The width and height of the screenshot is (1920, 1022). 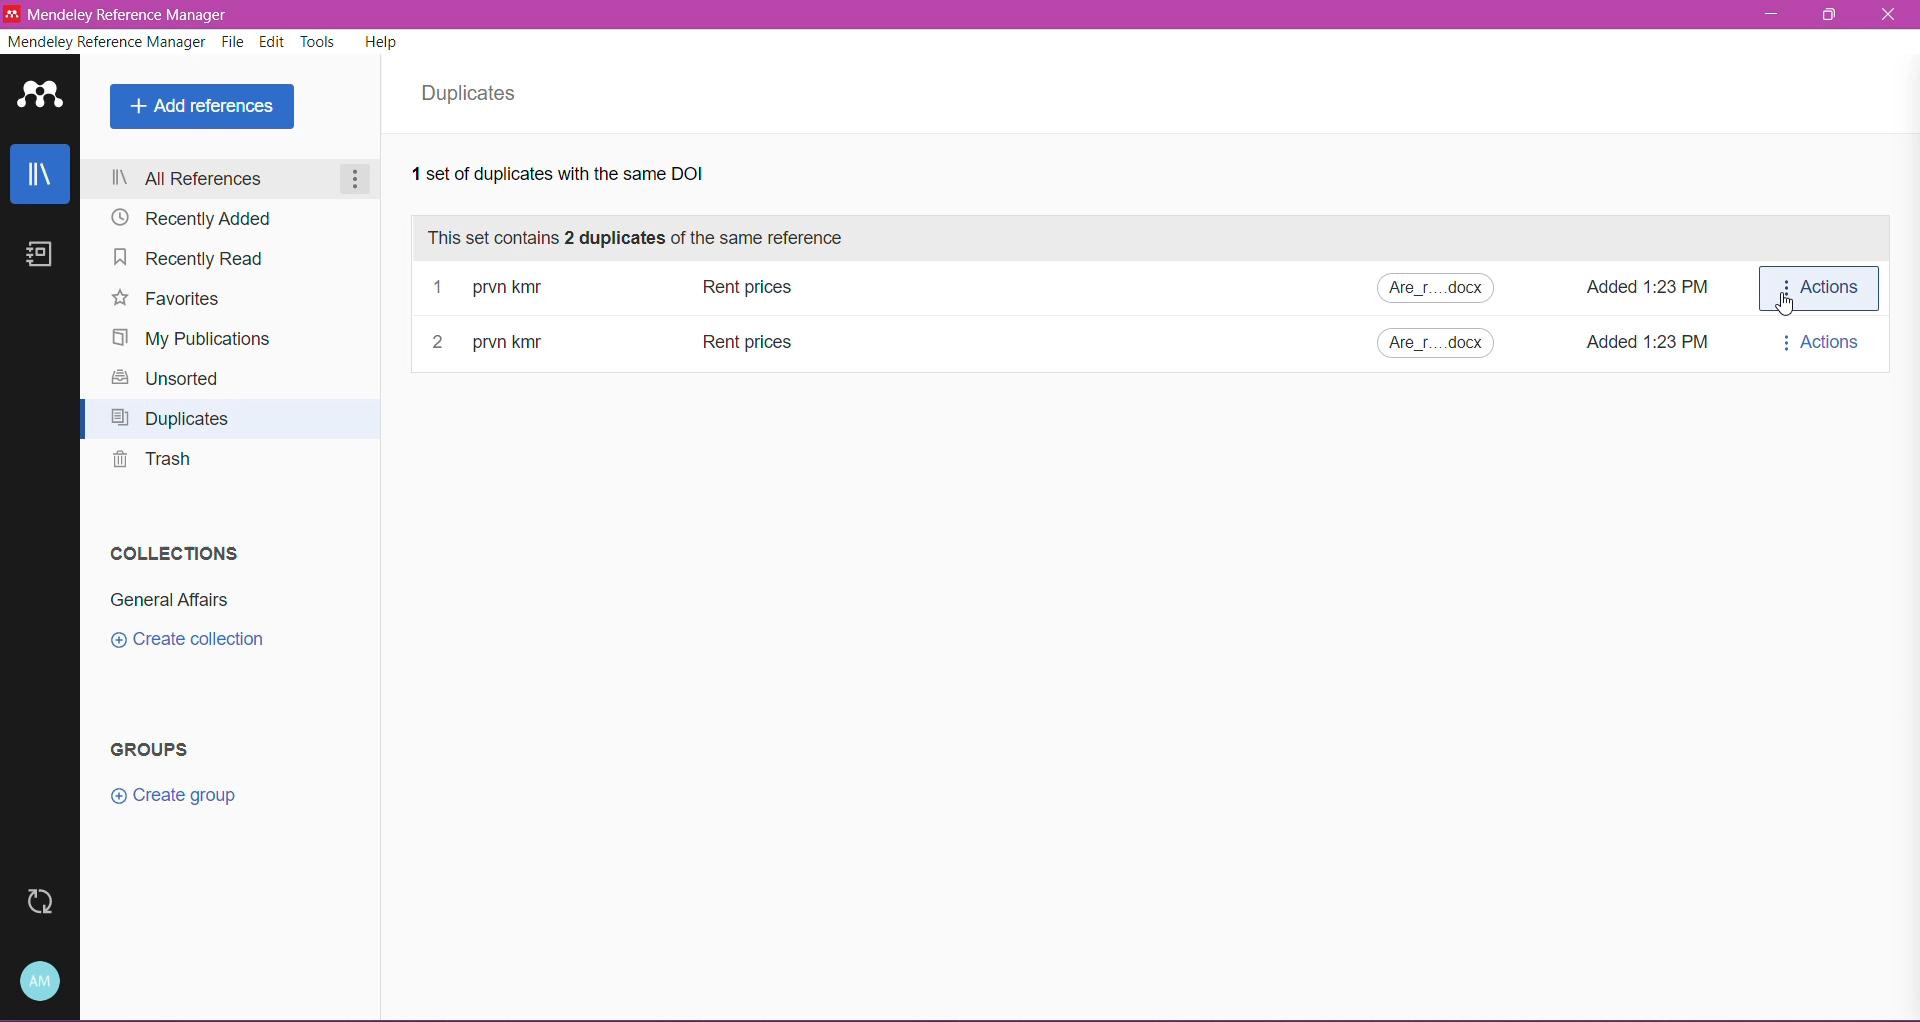 I want to click on Groups, so click(x=158, y=750).